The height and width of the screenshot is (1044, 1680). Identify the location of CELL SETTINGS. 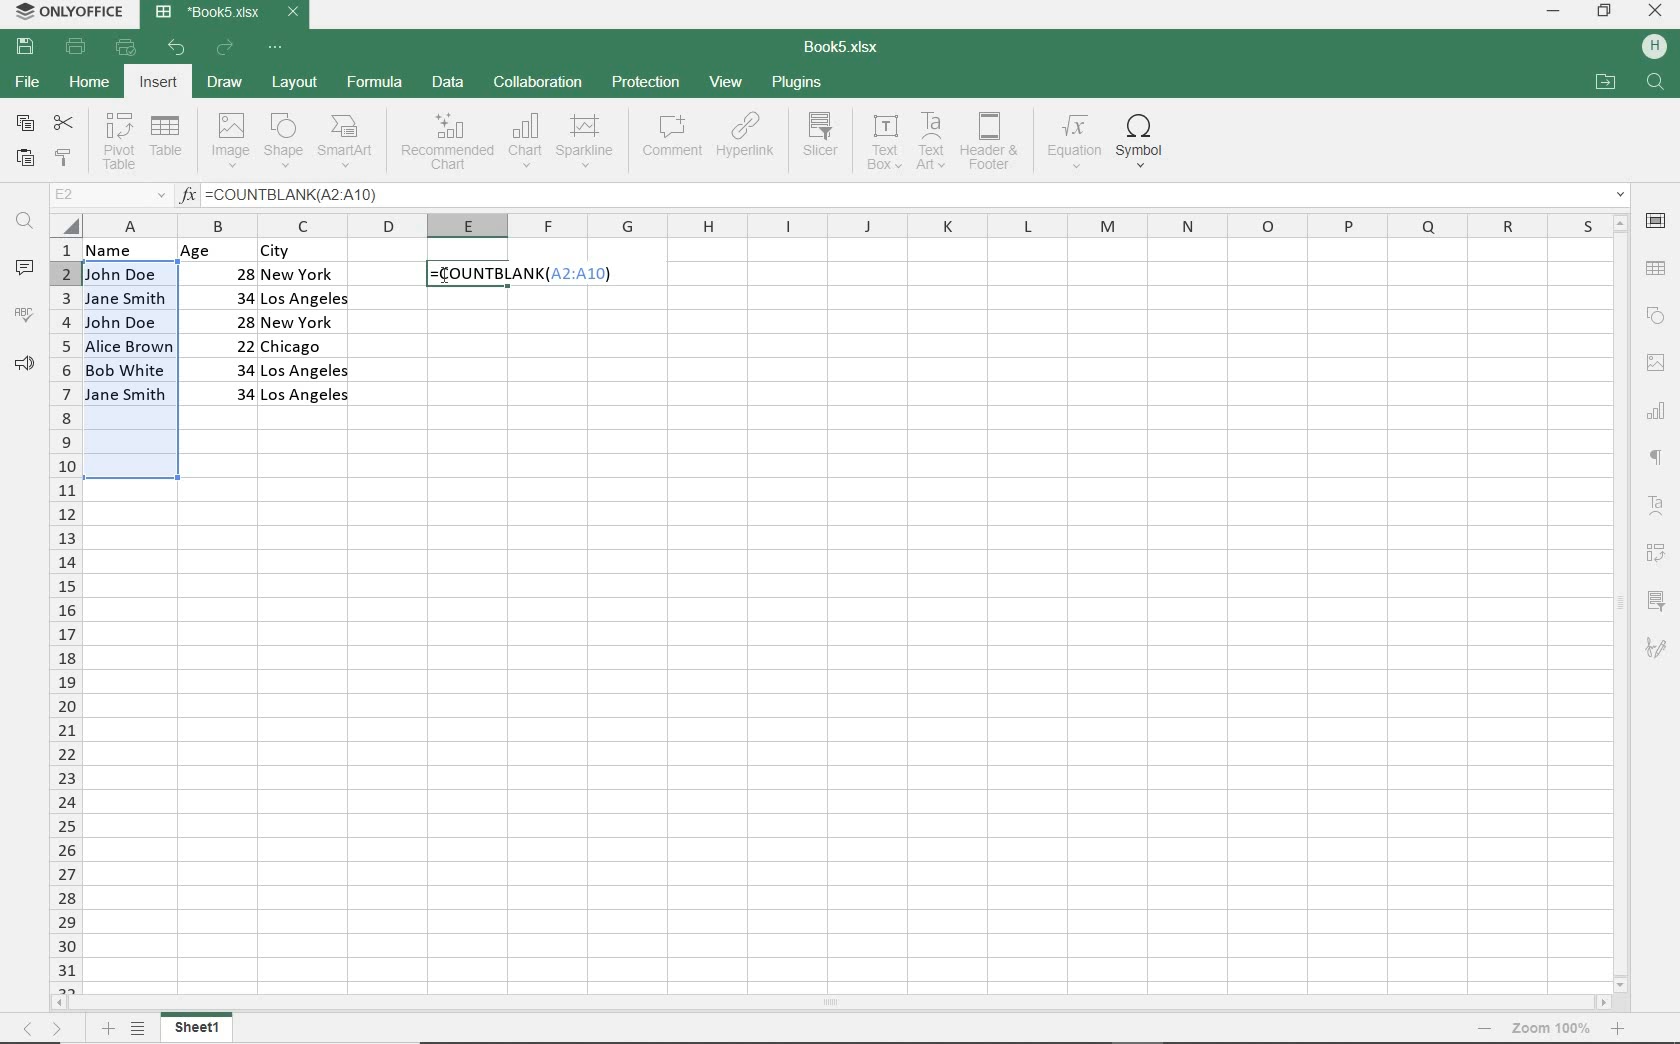
(1659, 221).